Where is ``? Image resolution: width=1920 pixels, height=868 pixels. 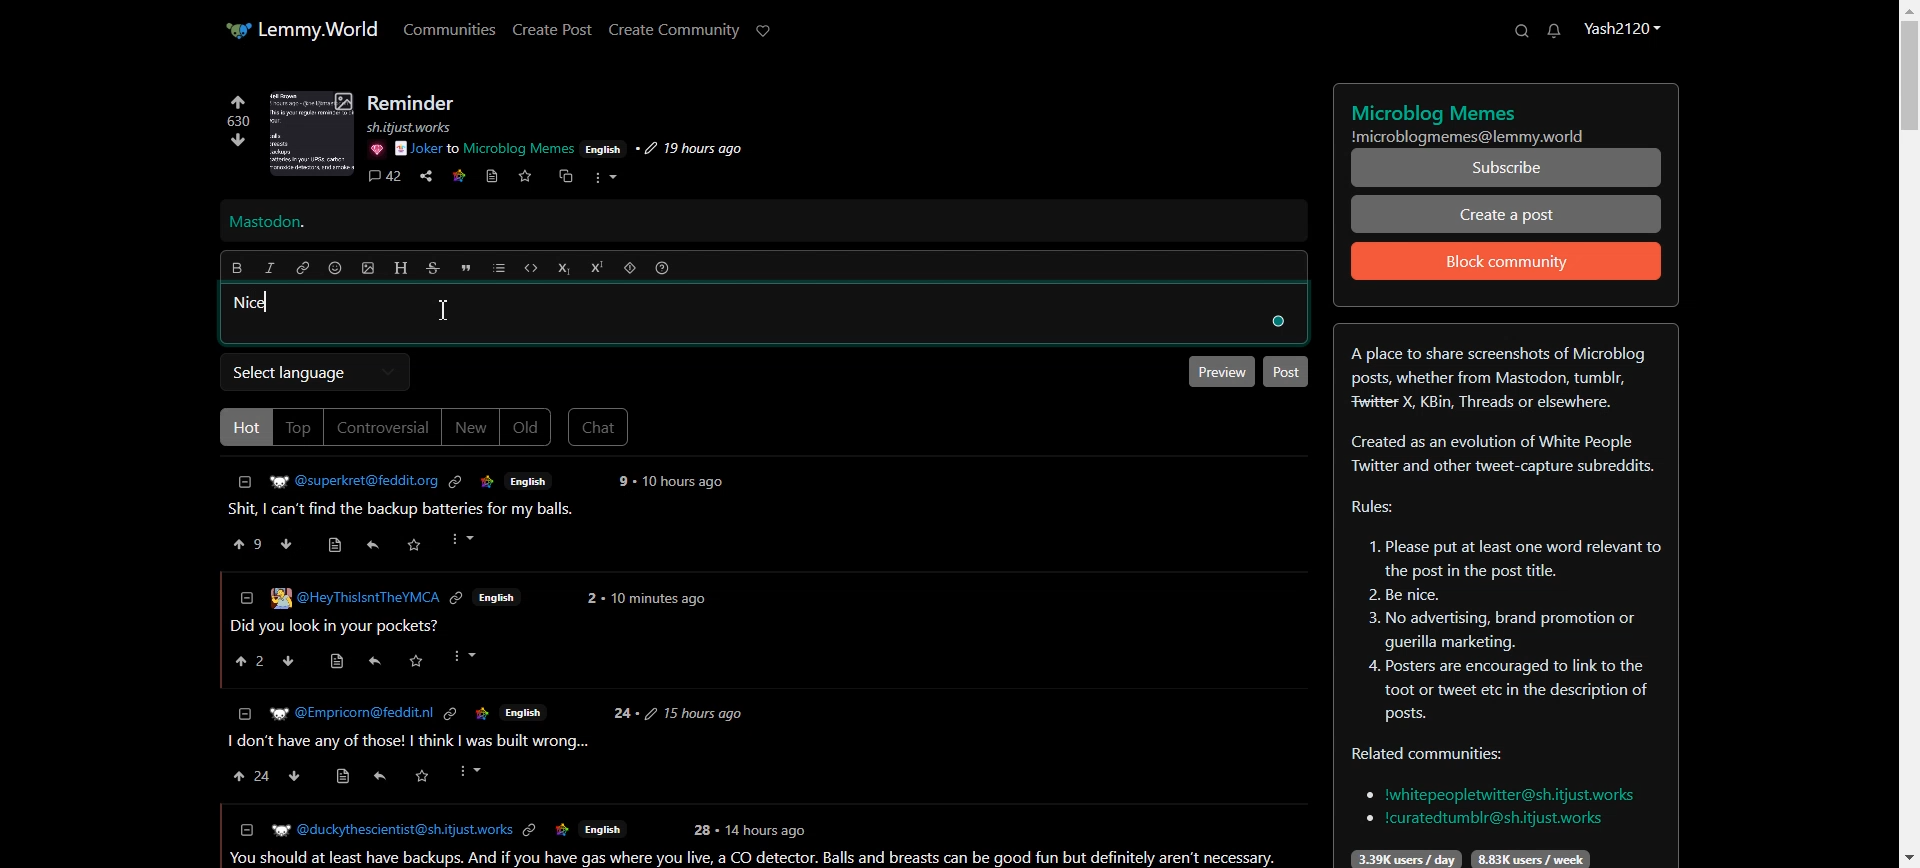  is located at coordinates (531, 831).